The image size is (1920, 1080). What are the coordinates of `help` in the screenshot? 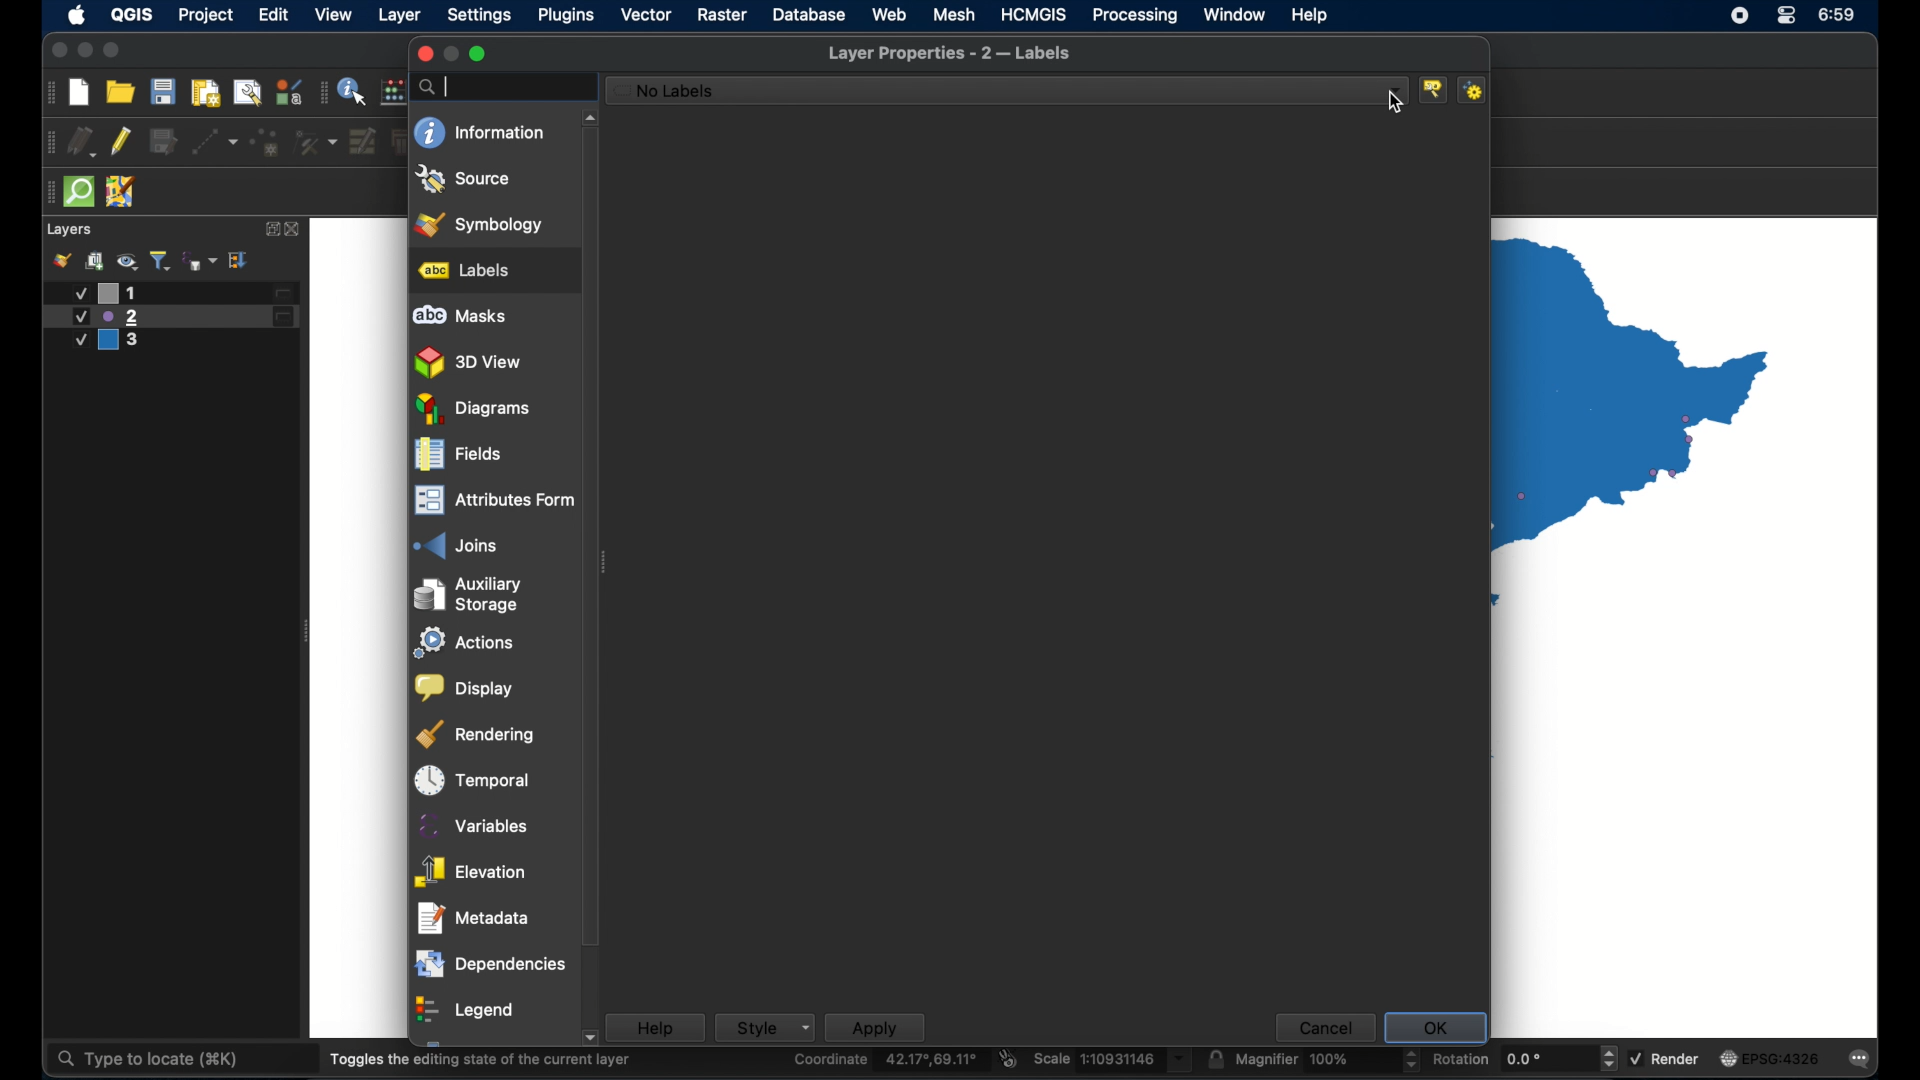 It's located at (655, 1027).